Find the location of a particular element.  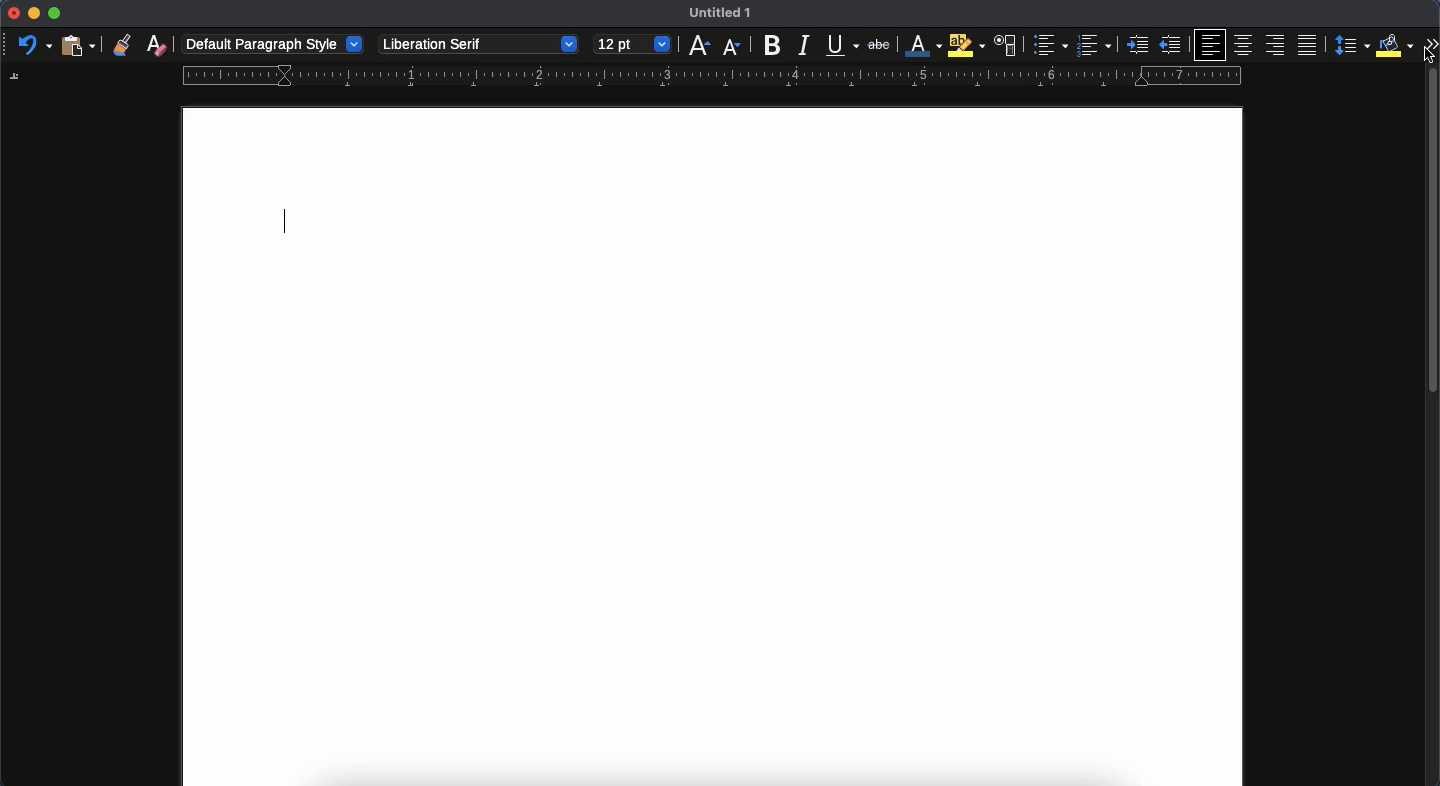

italics is located at coordinates (804, 46).